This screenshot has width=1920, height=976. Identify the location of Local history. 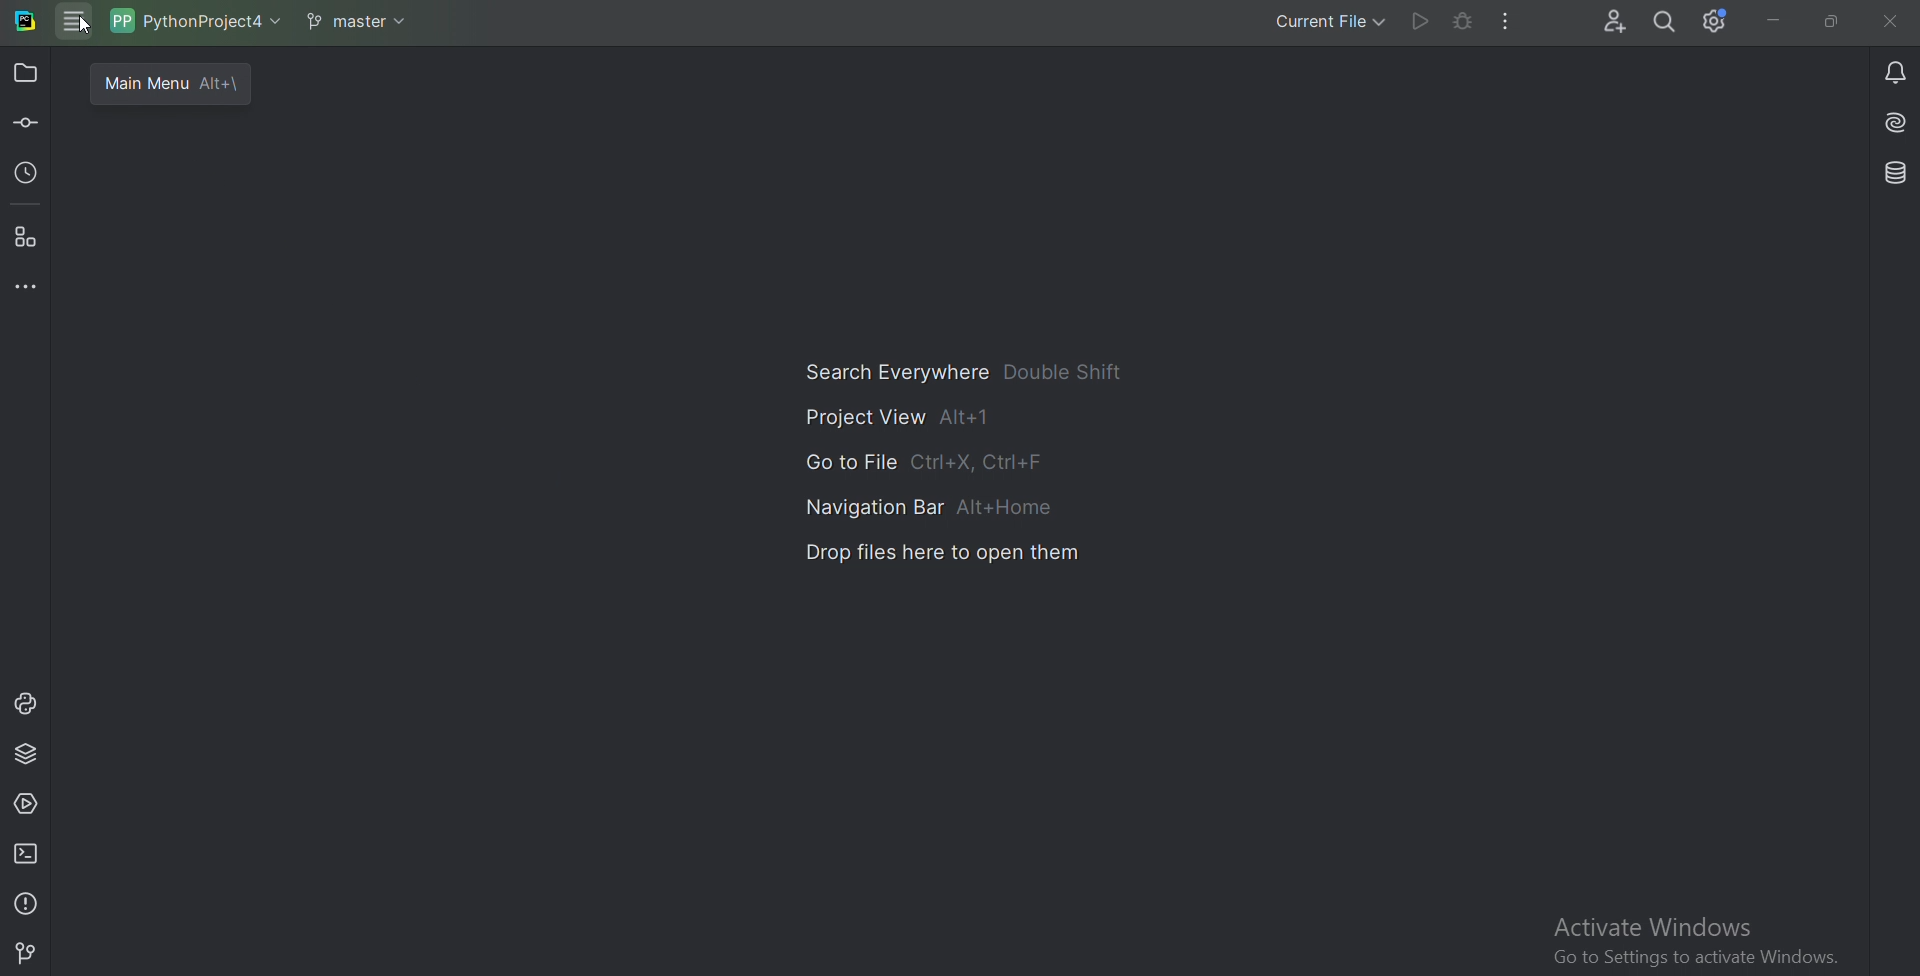
(28, 177).